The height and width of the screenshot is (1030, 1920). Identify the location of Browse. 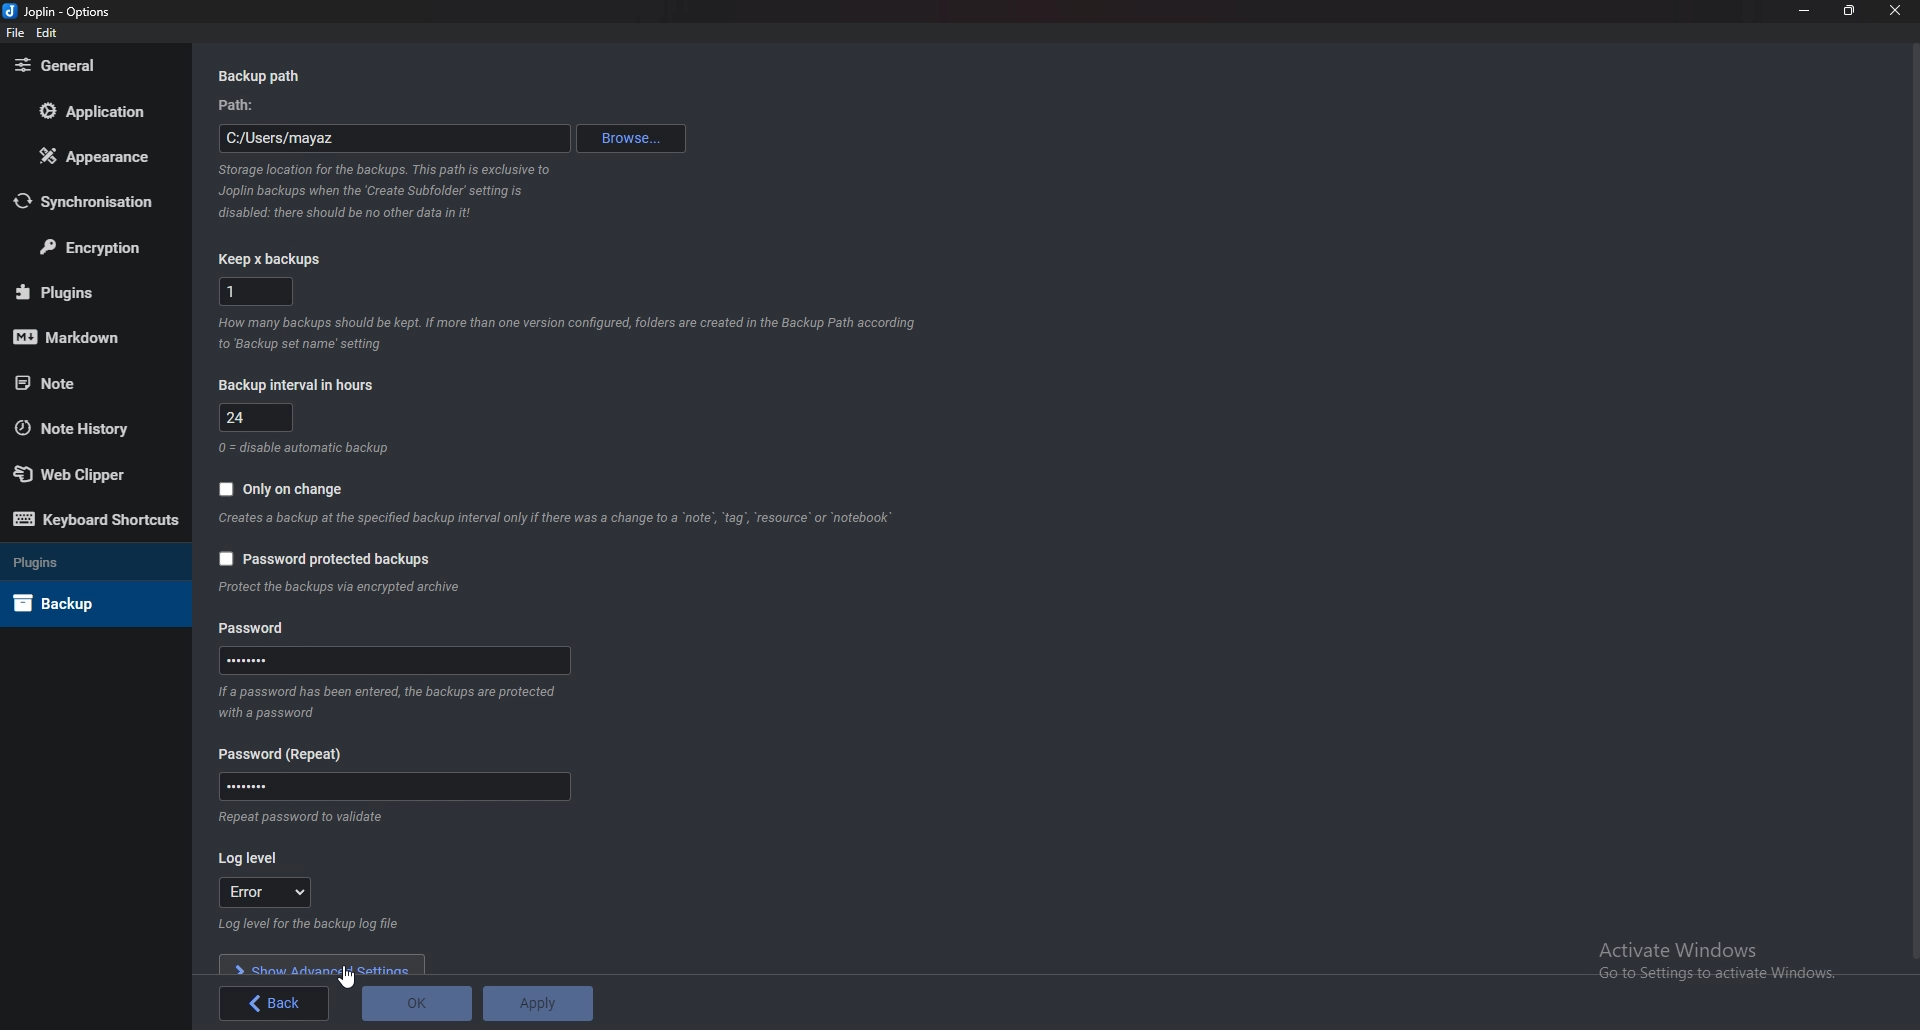
(638, 138).